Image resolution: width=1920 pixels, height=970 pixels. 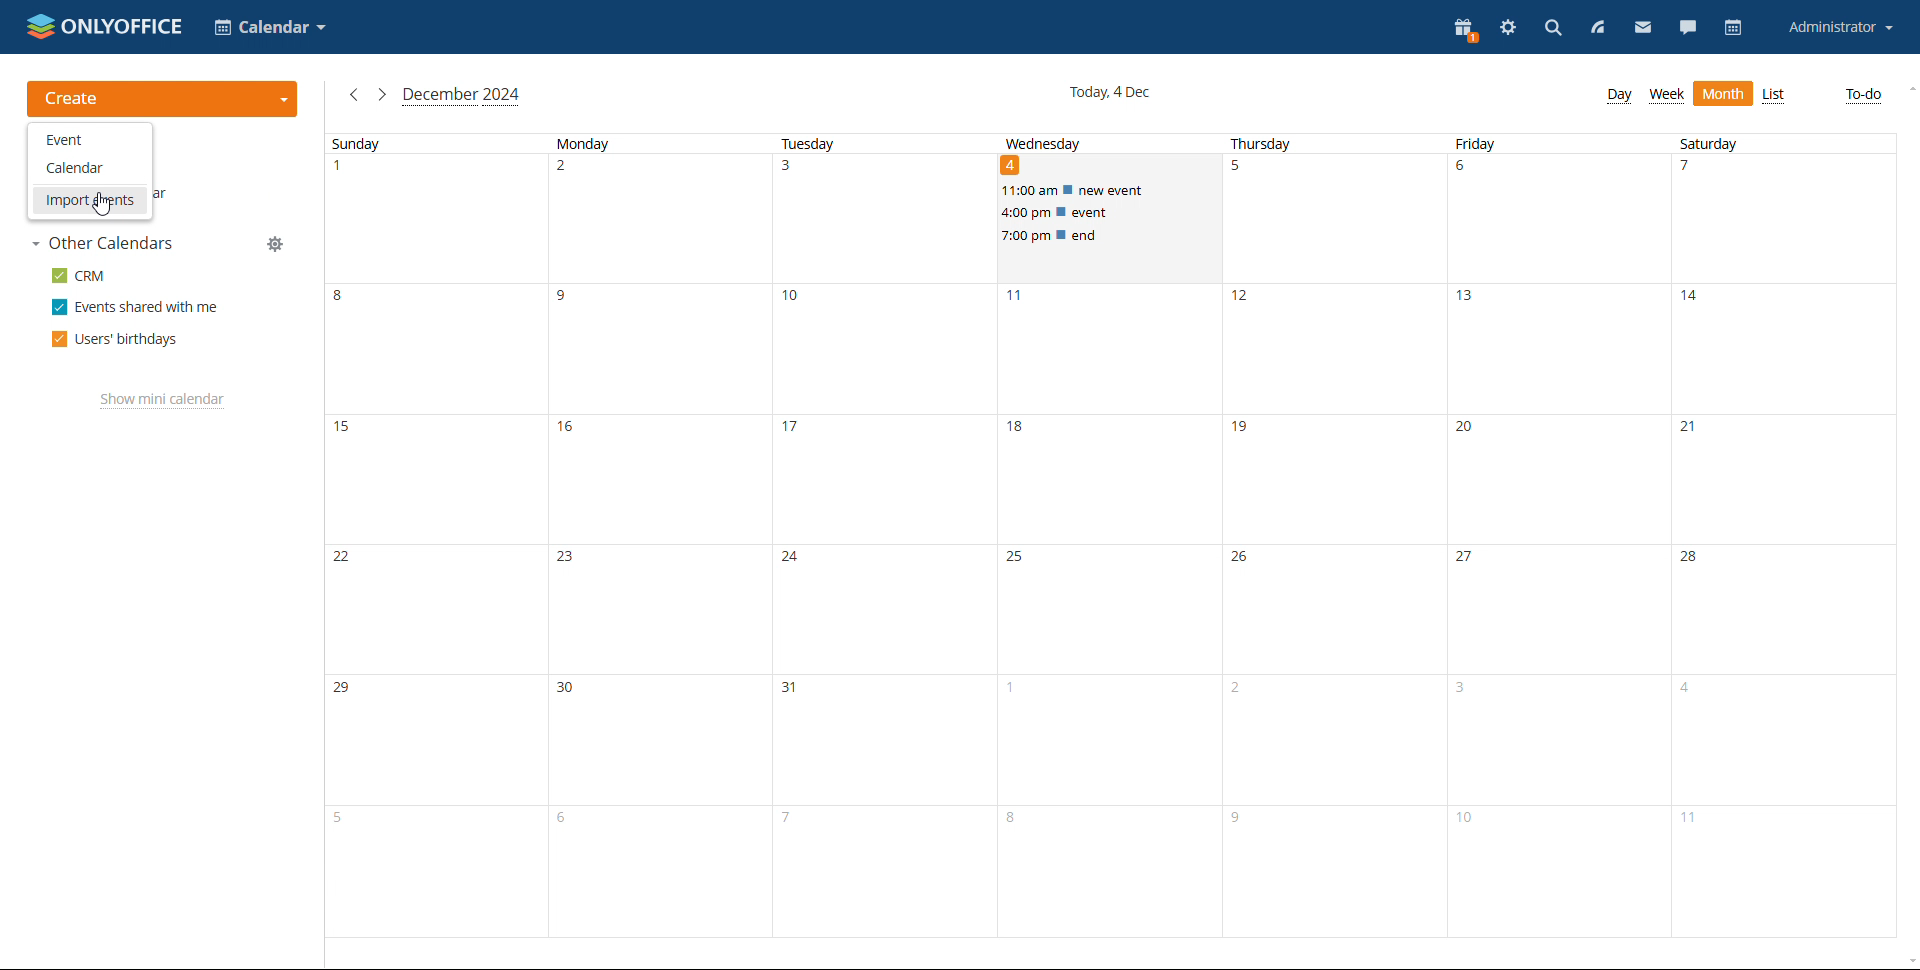 I want to click on users' birthdays, so click(x=115, y=340).